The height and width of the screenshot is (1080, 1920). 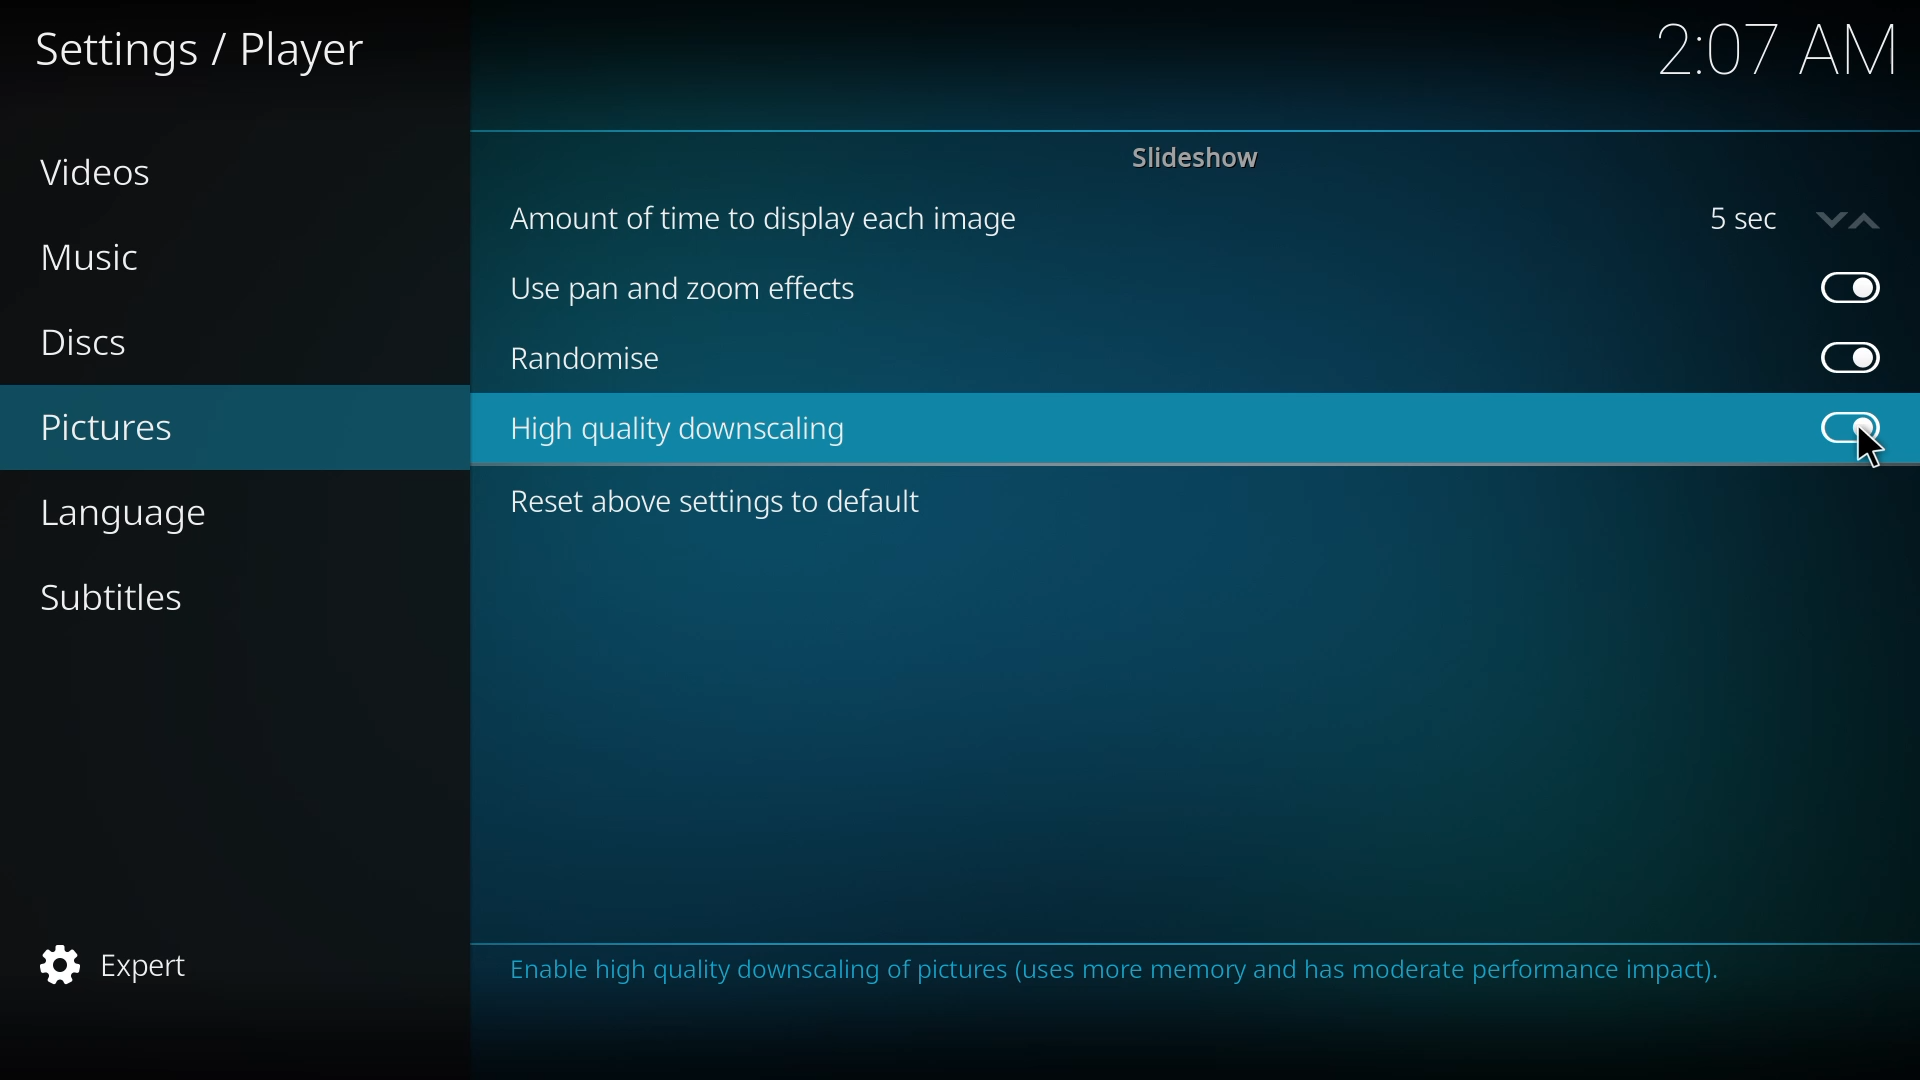 I want to click on use pan and zoom effects, so click(x=696, y=292).